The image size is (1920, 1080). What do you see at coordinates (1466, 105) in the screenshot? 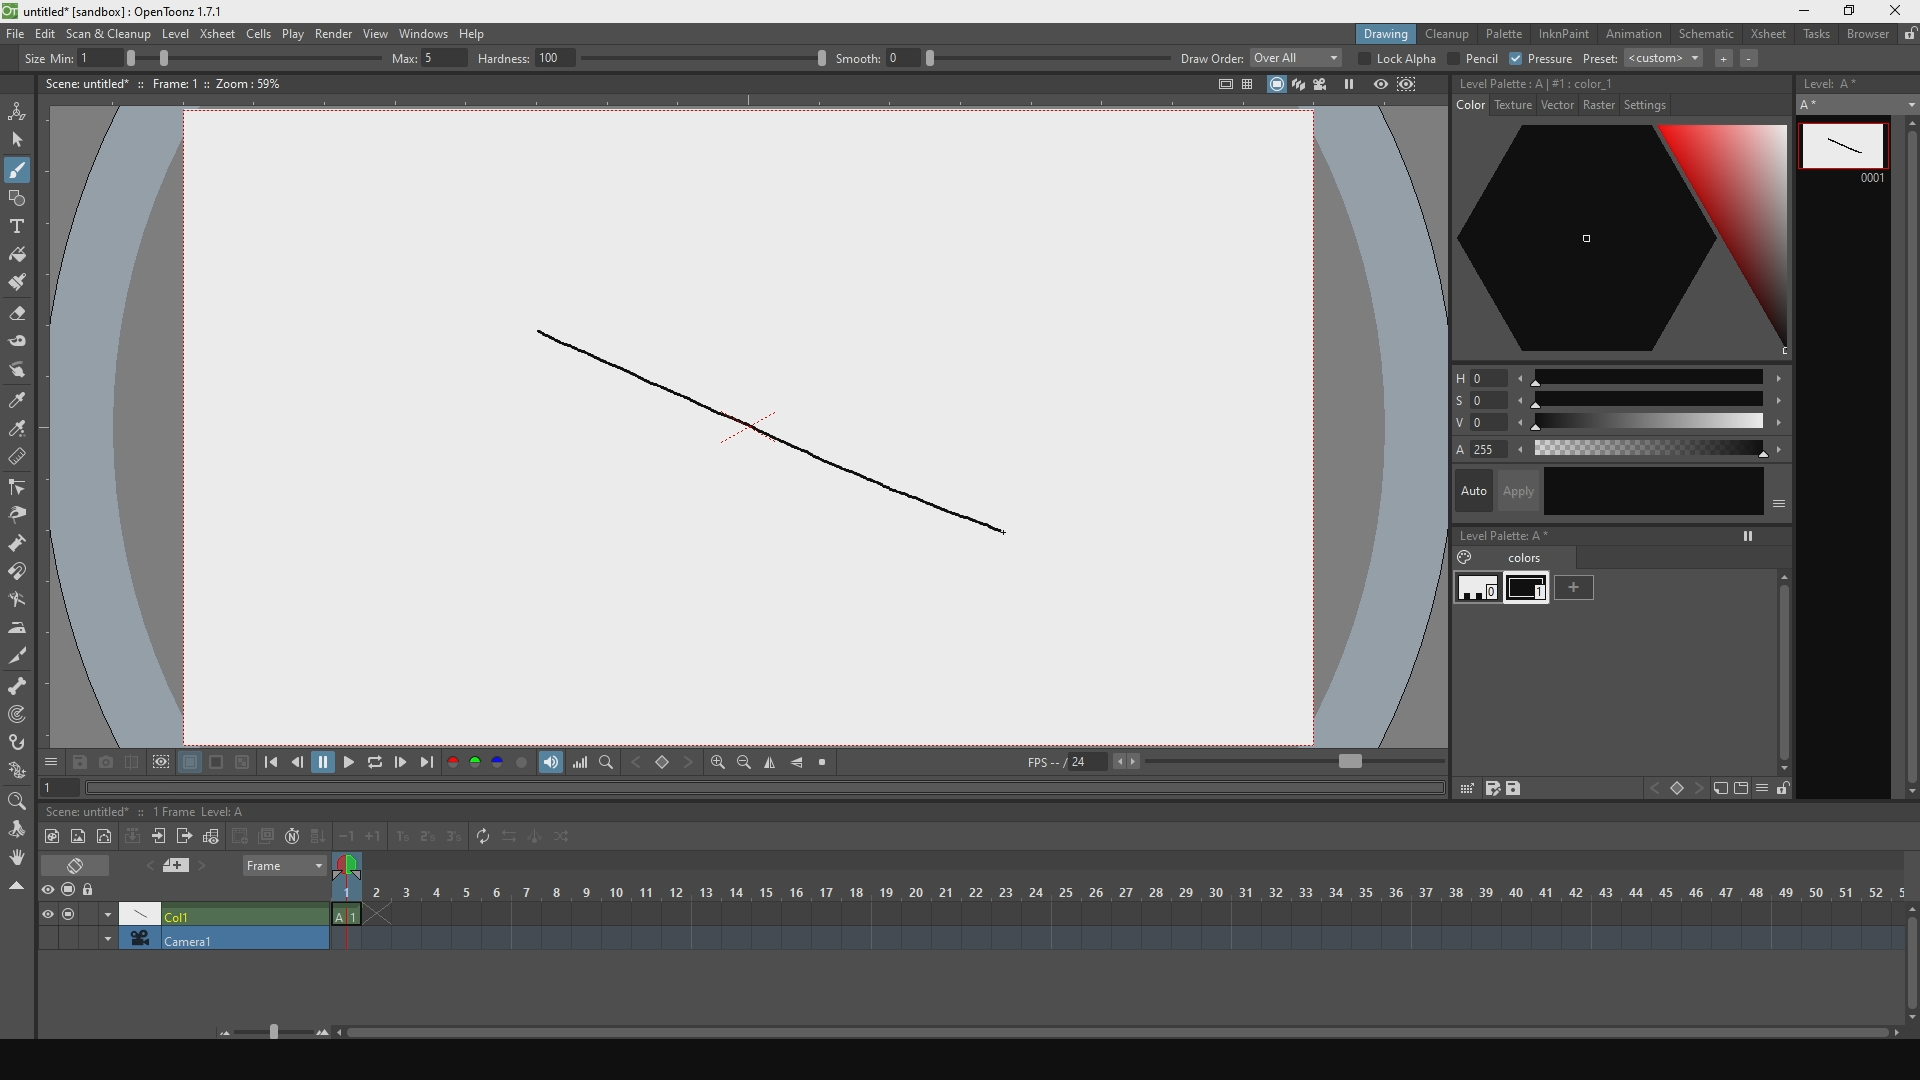
I see `color` at bounding box center [1466, 105].